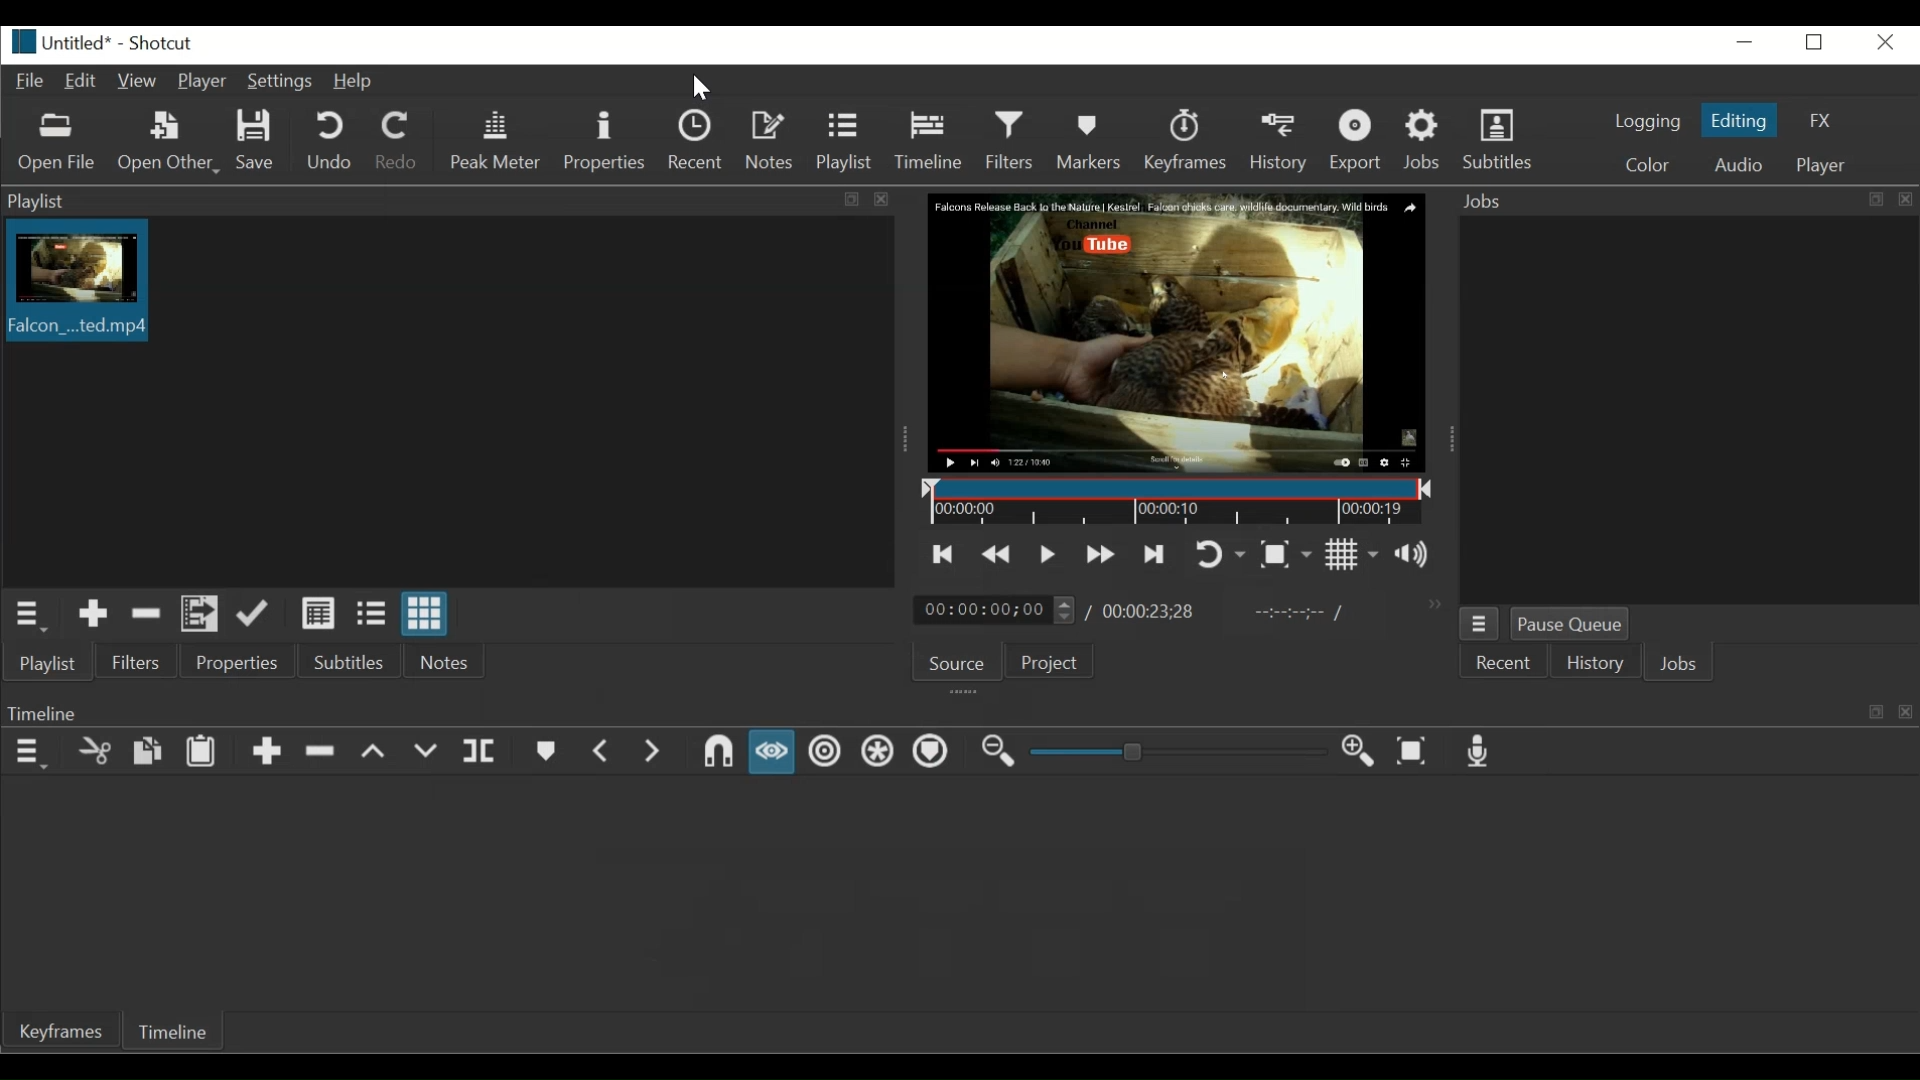 This screenshot has height=1080, width=1920. Describe the element at coordinates (652, 753) in the screenshot. I see `Next Marker` at that location.